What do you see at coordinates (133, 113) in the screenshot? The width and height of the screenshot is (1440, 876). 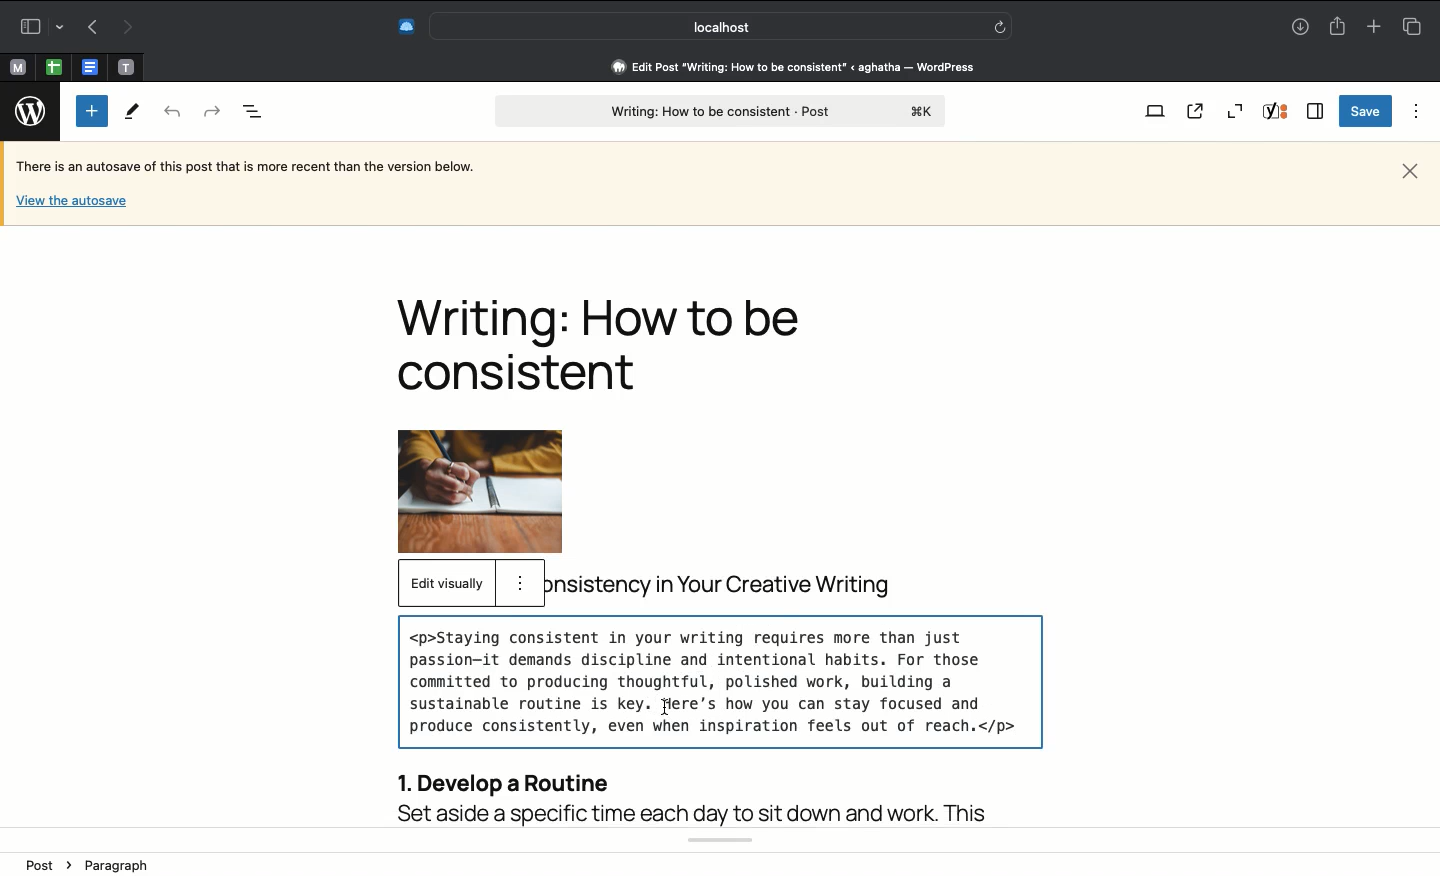 I see `Tools` at bounding box center [133, 113].